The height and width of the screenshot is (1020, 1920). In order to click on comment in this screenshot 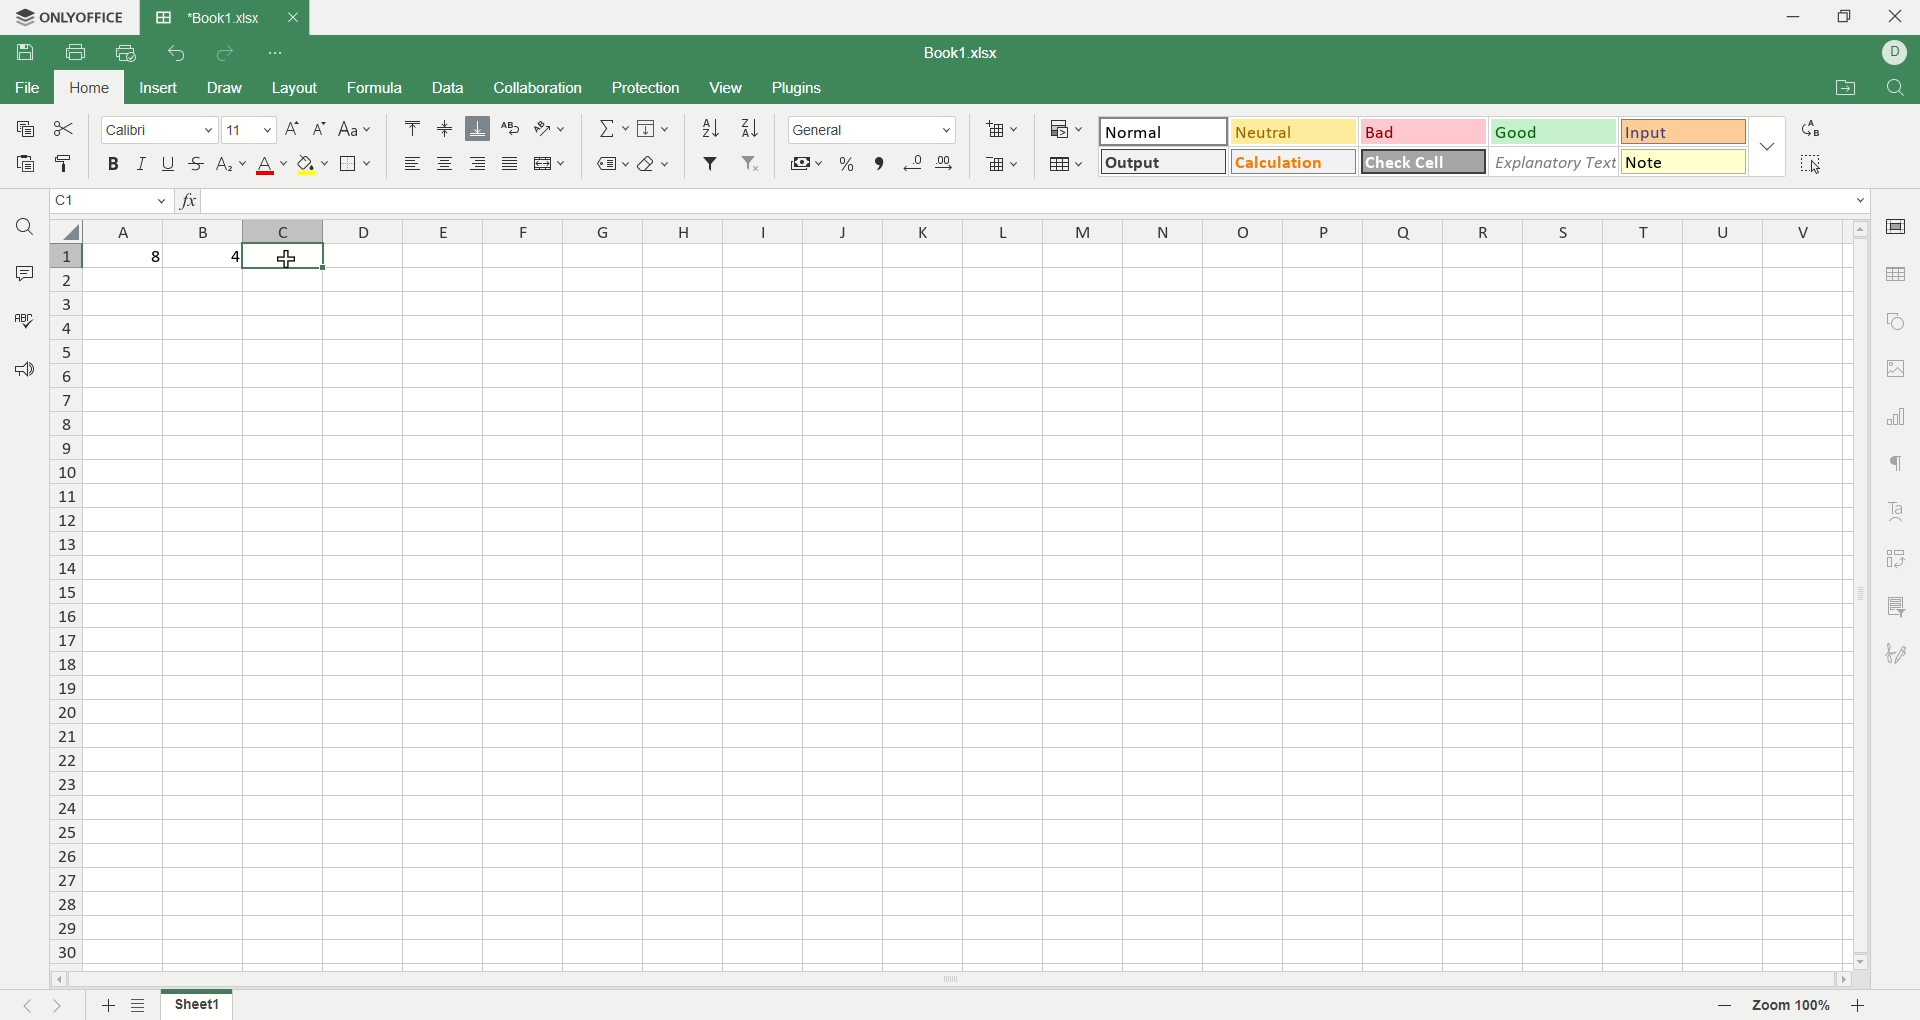, I will do `click(22, 270)`.